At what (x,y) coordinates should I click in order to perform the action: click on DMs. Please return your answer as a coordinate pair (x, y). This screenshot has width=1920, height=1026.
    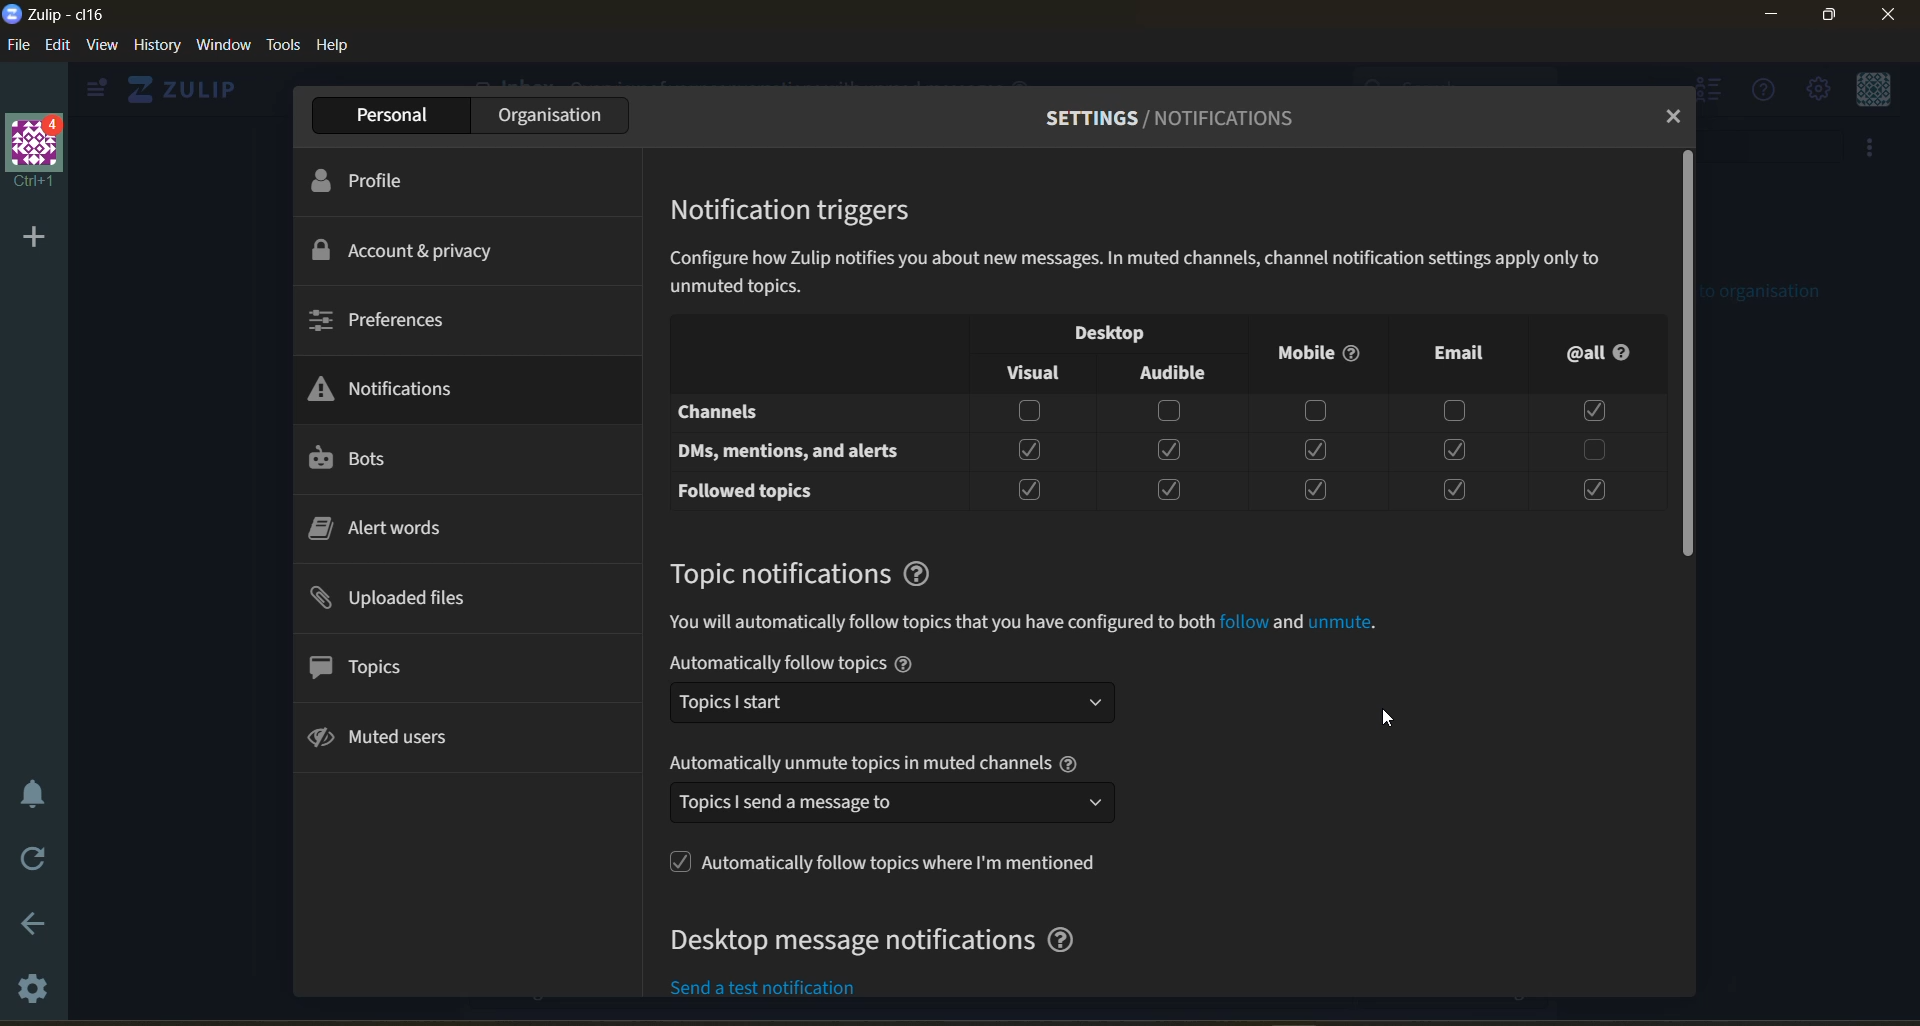
    Looking at the image, I should click on (792, 454).